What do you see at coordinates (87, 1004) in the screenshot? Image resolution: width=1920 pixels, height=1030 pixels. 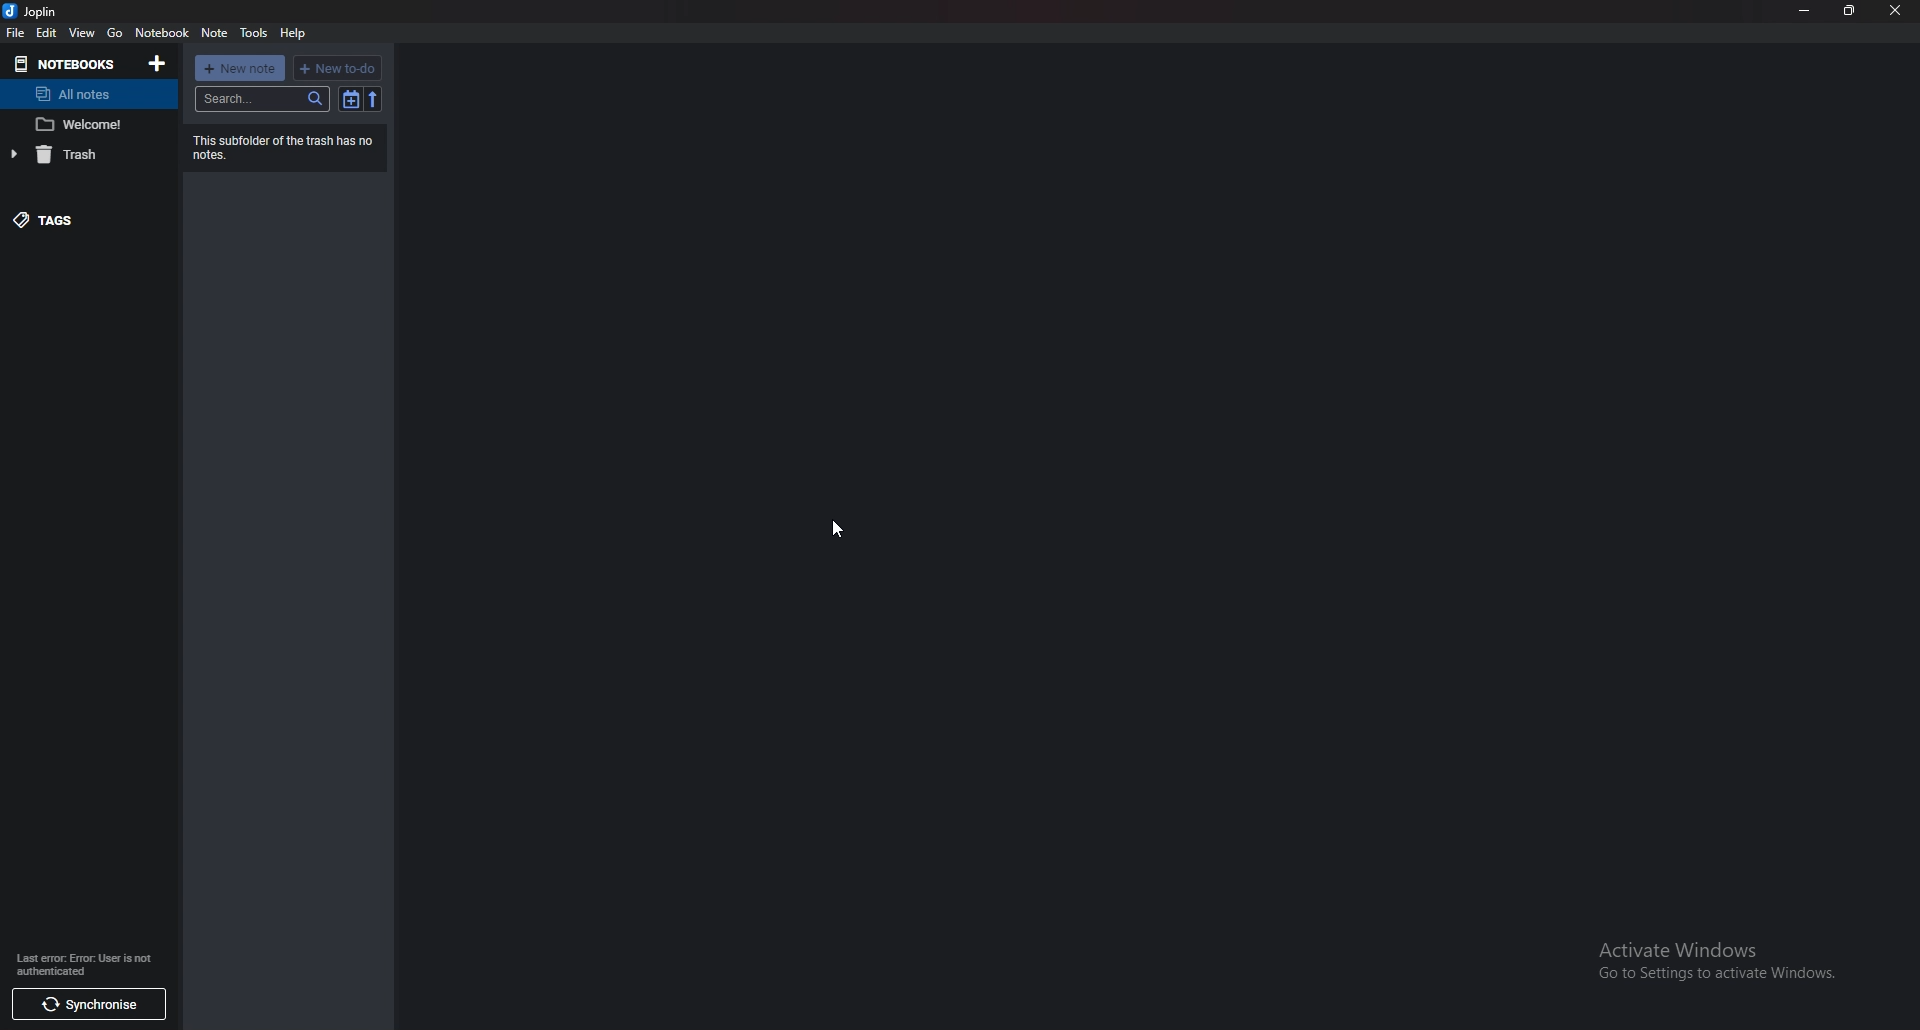 I see `Synchronize` at bounding box center [87, 1004].